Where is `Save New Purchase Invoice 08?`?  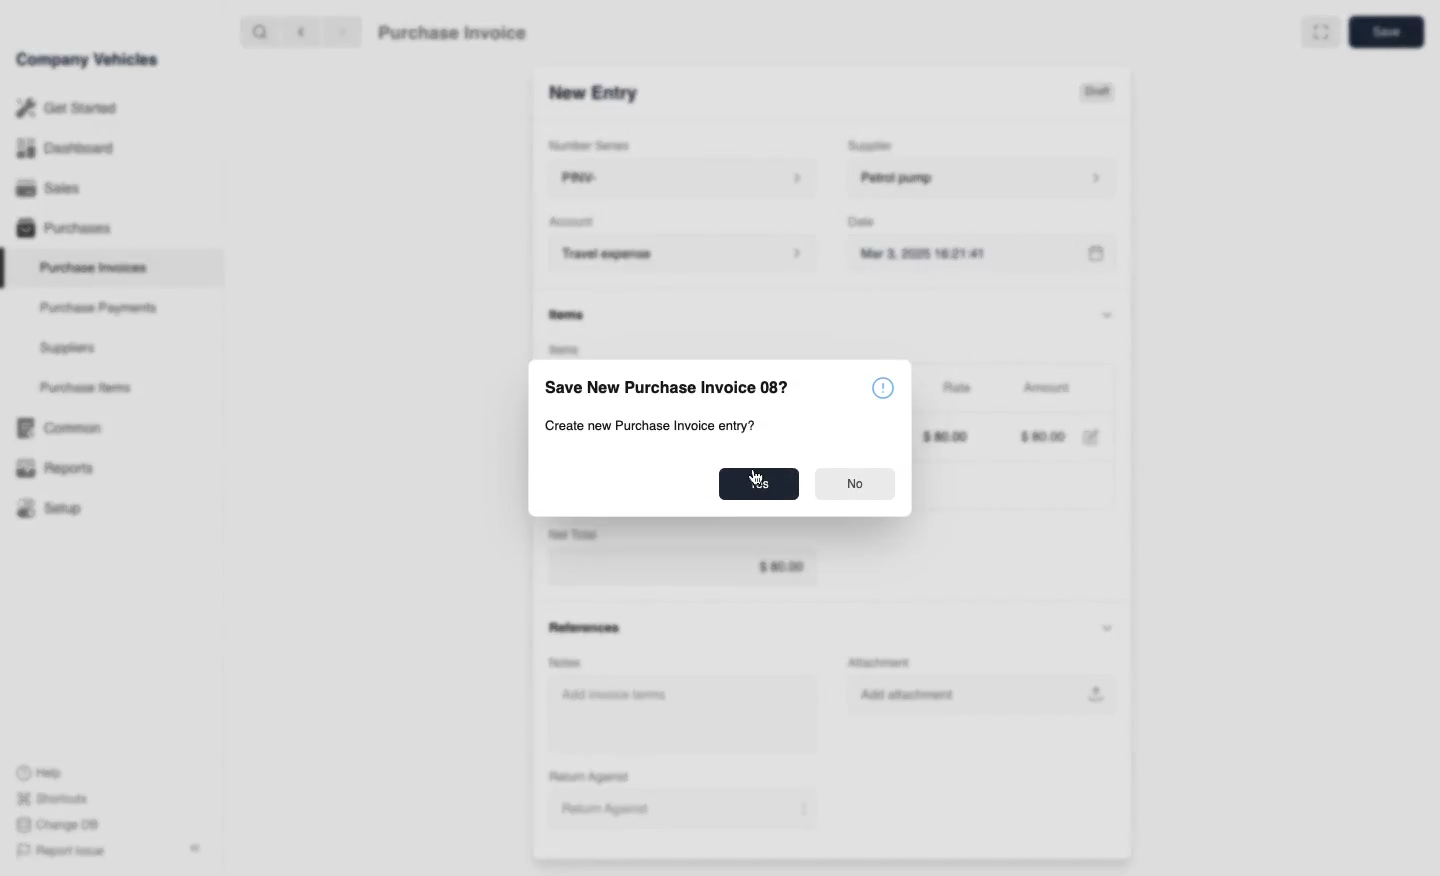 Save New Purchase Invoice 08? is located at coordinates (664, 388).